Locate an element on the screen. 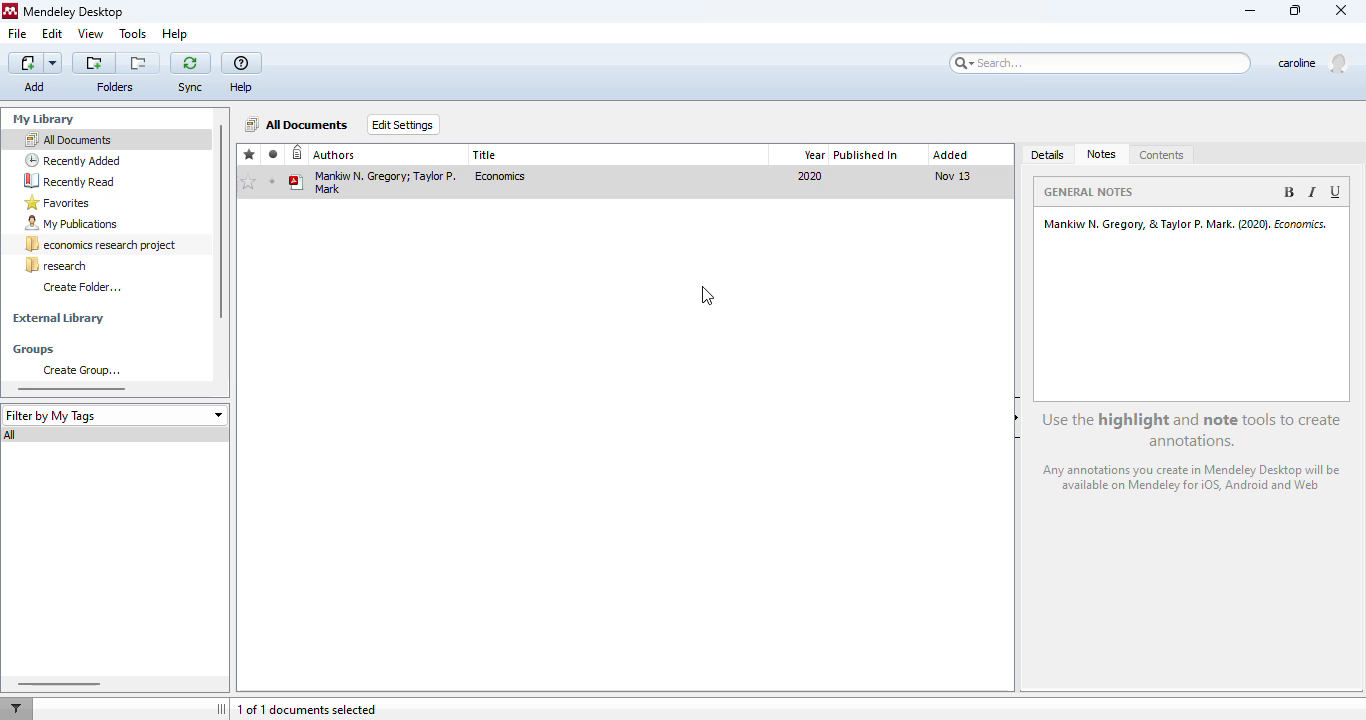 This screenshot has width=1366, height=720. any annotations you create in Mendeley Desktop will be available on Mendeley for iOS, android and web. is located at coordinates (1195, 480).